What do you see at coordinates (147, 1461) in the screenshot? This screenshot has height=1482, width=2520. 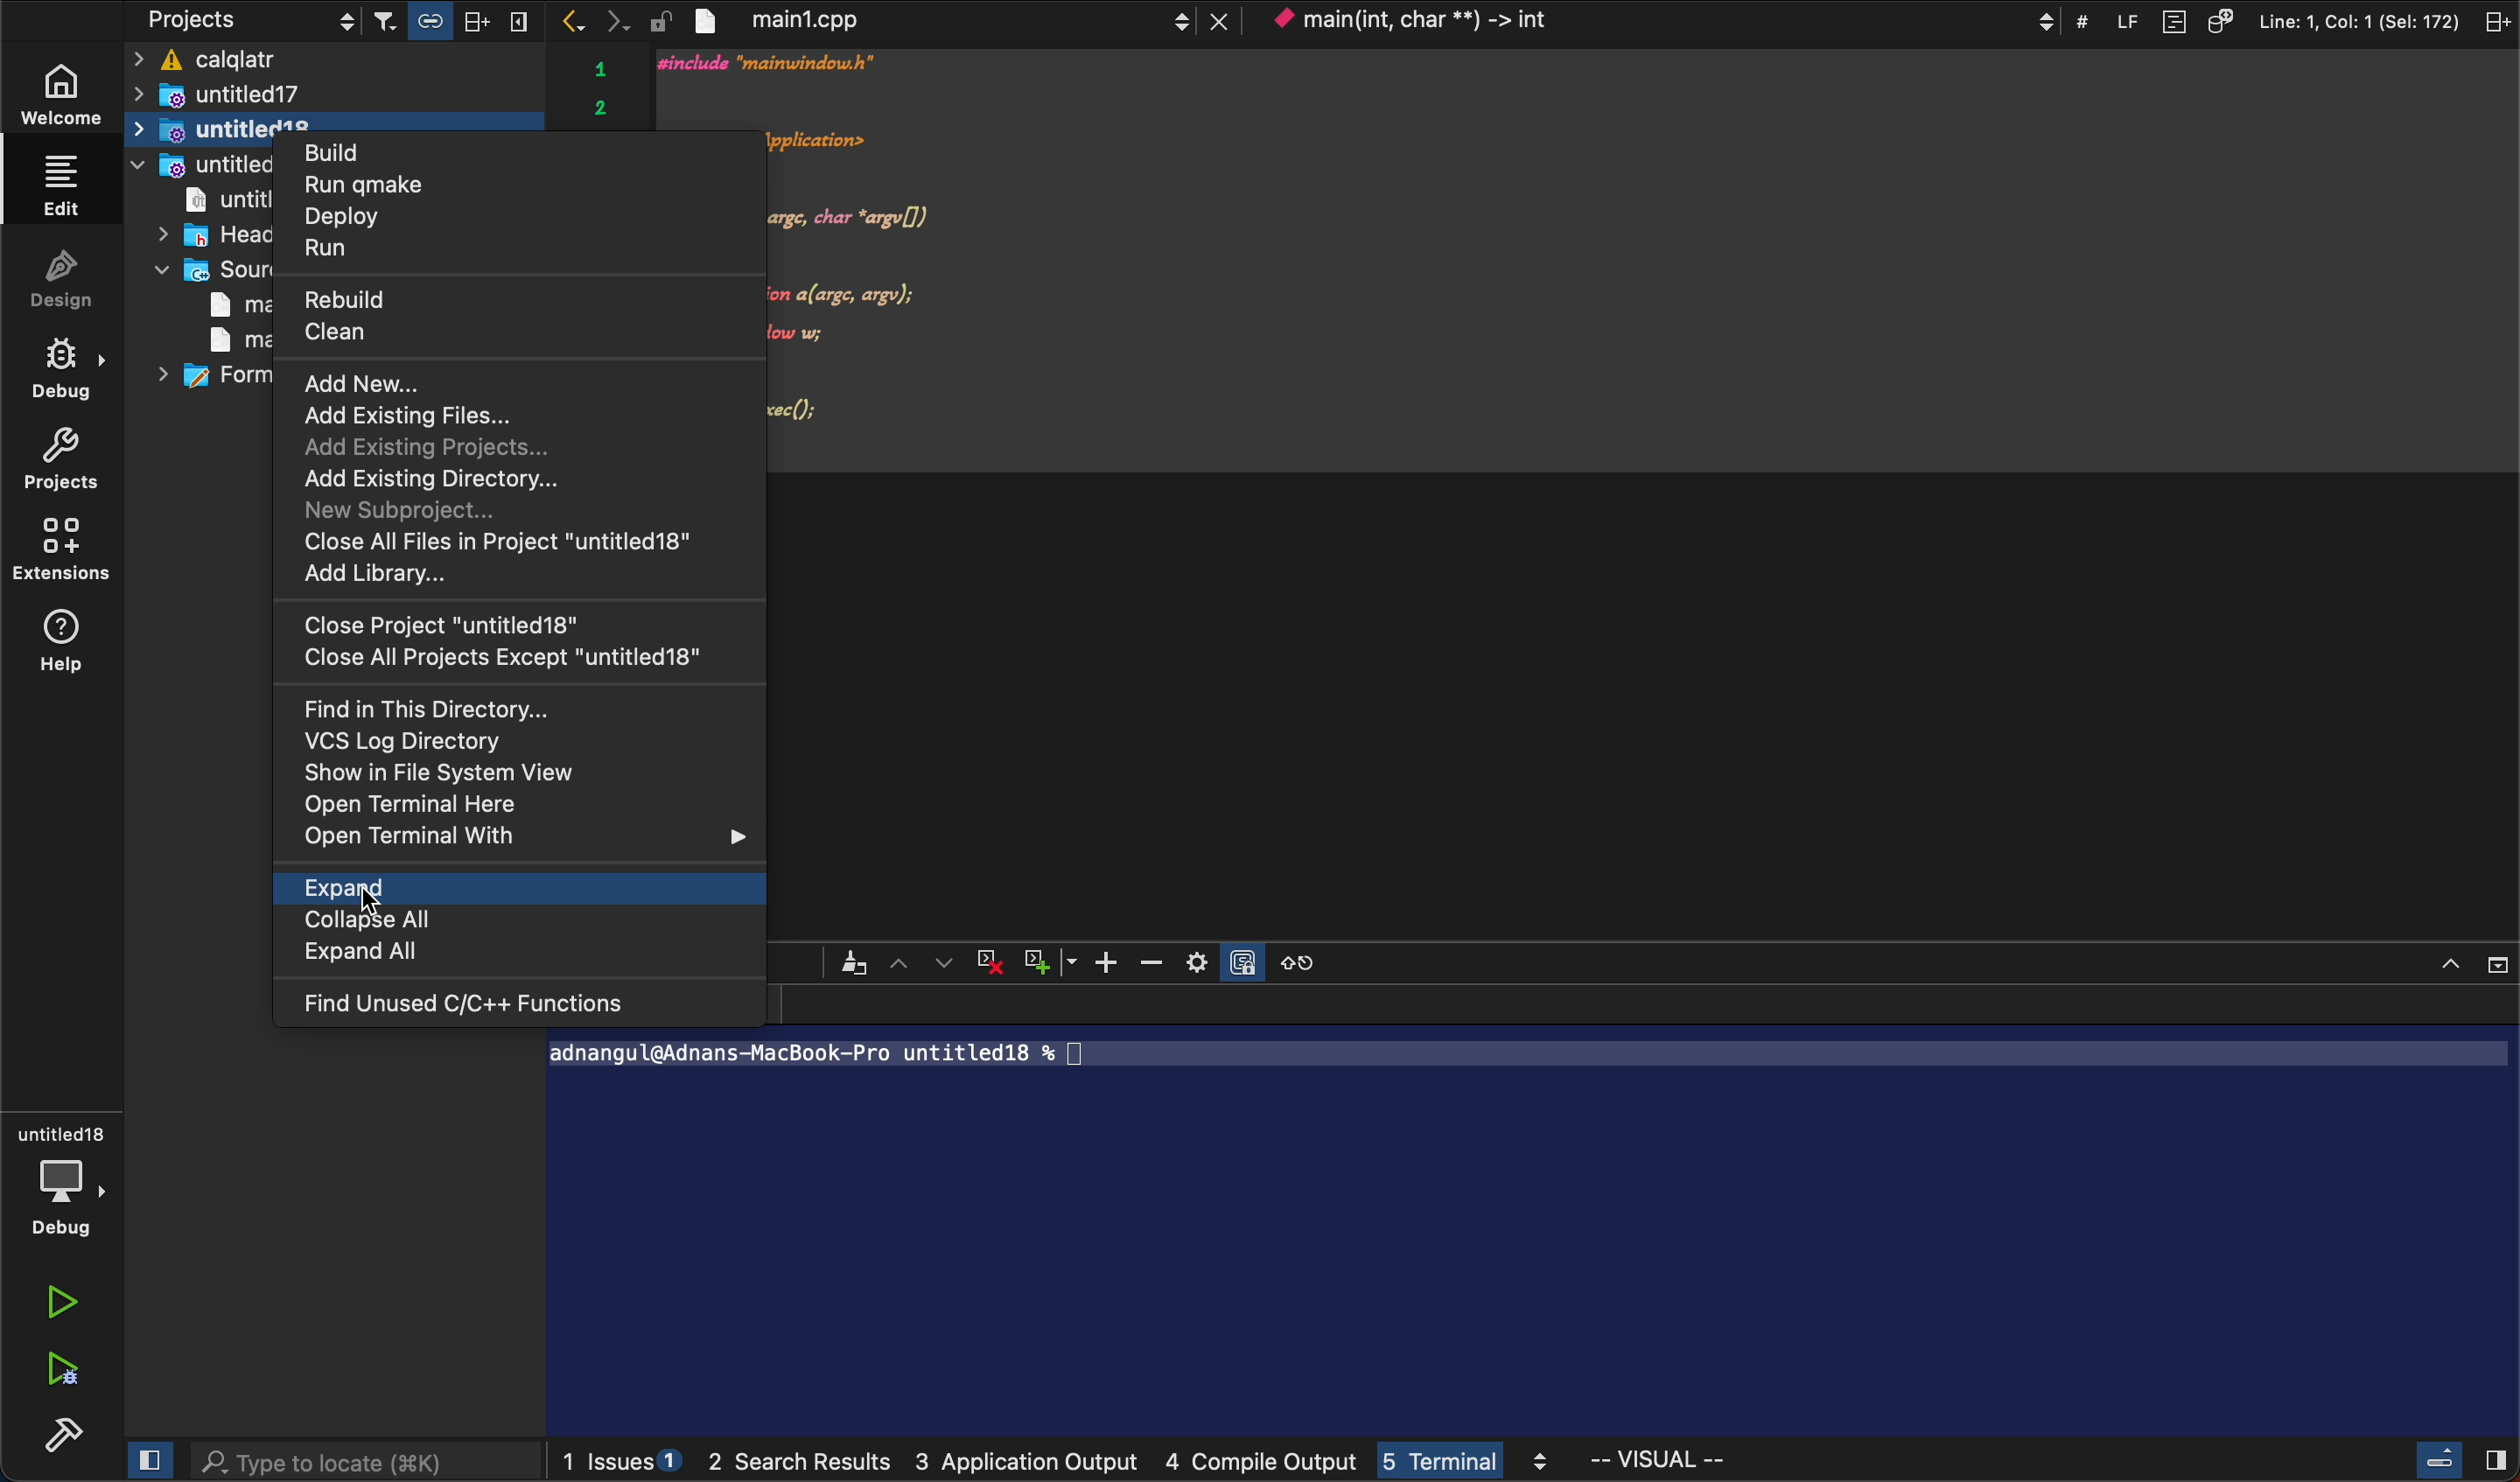 I see `close slide bar` at bounding box center [147, 1461].